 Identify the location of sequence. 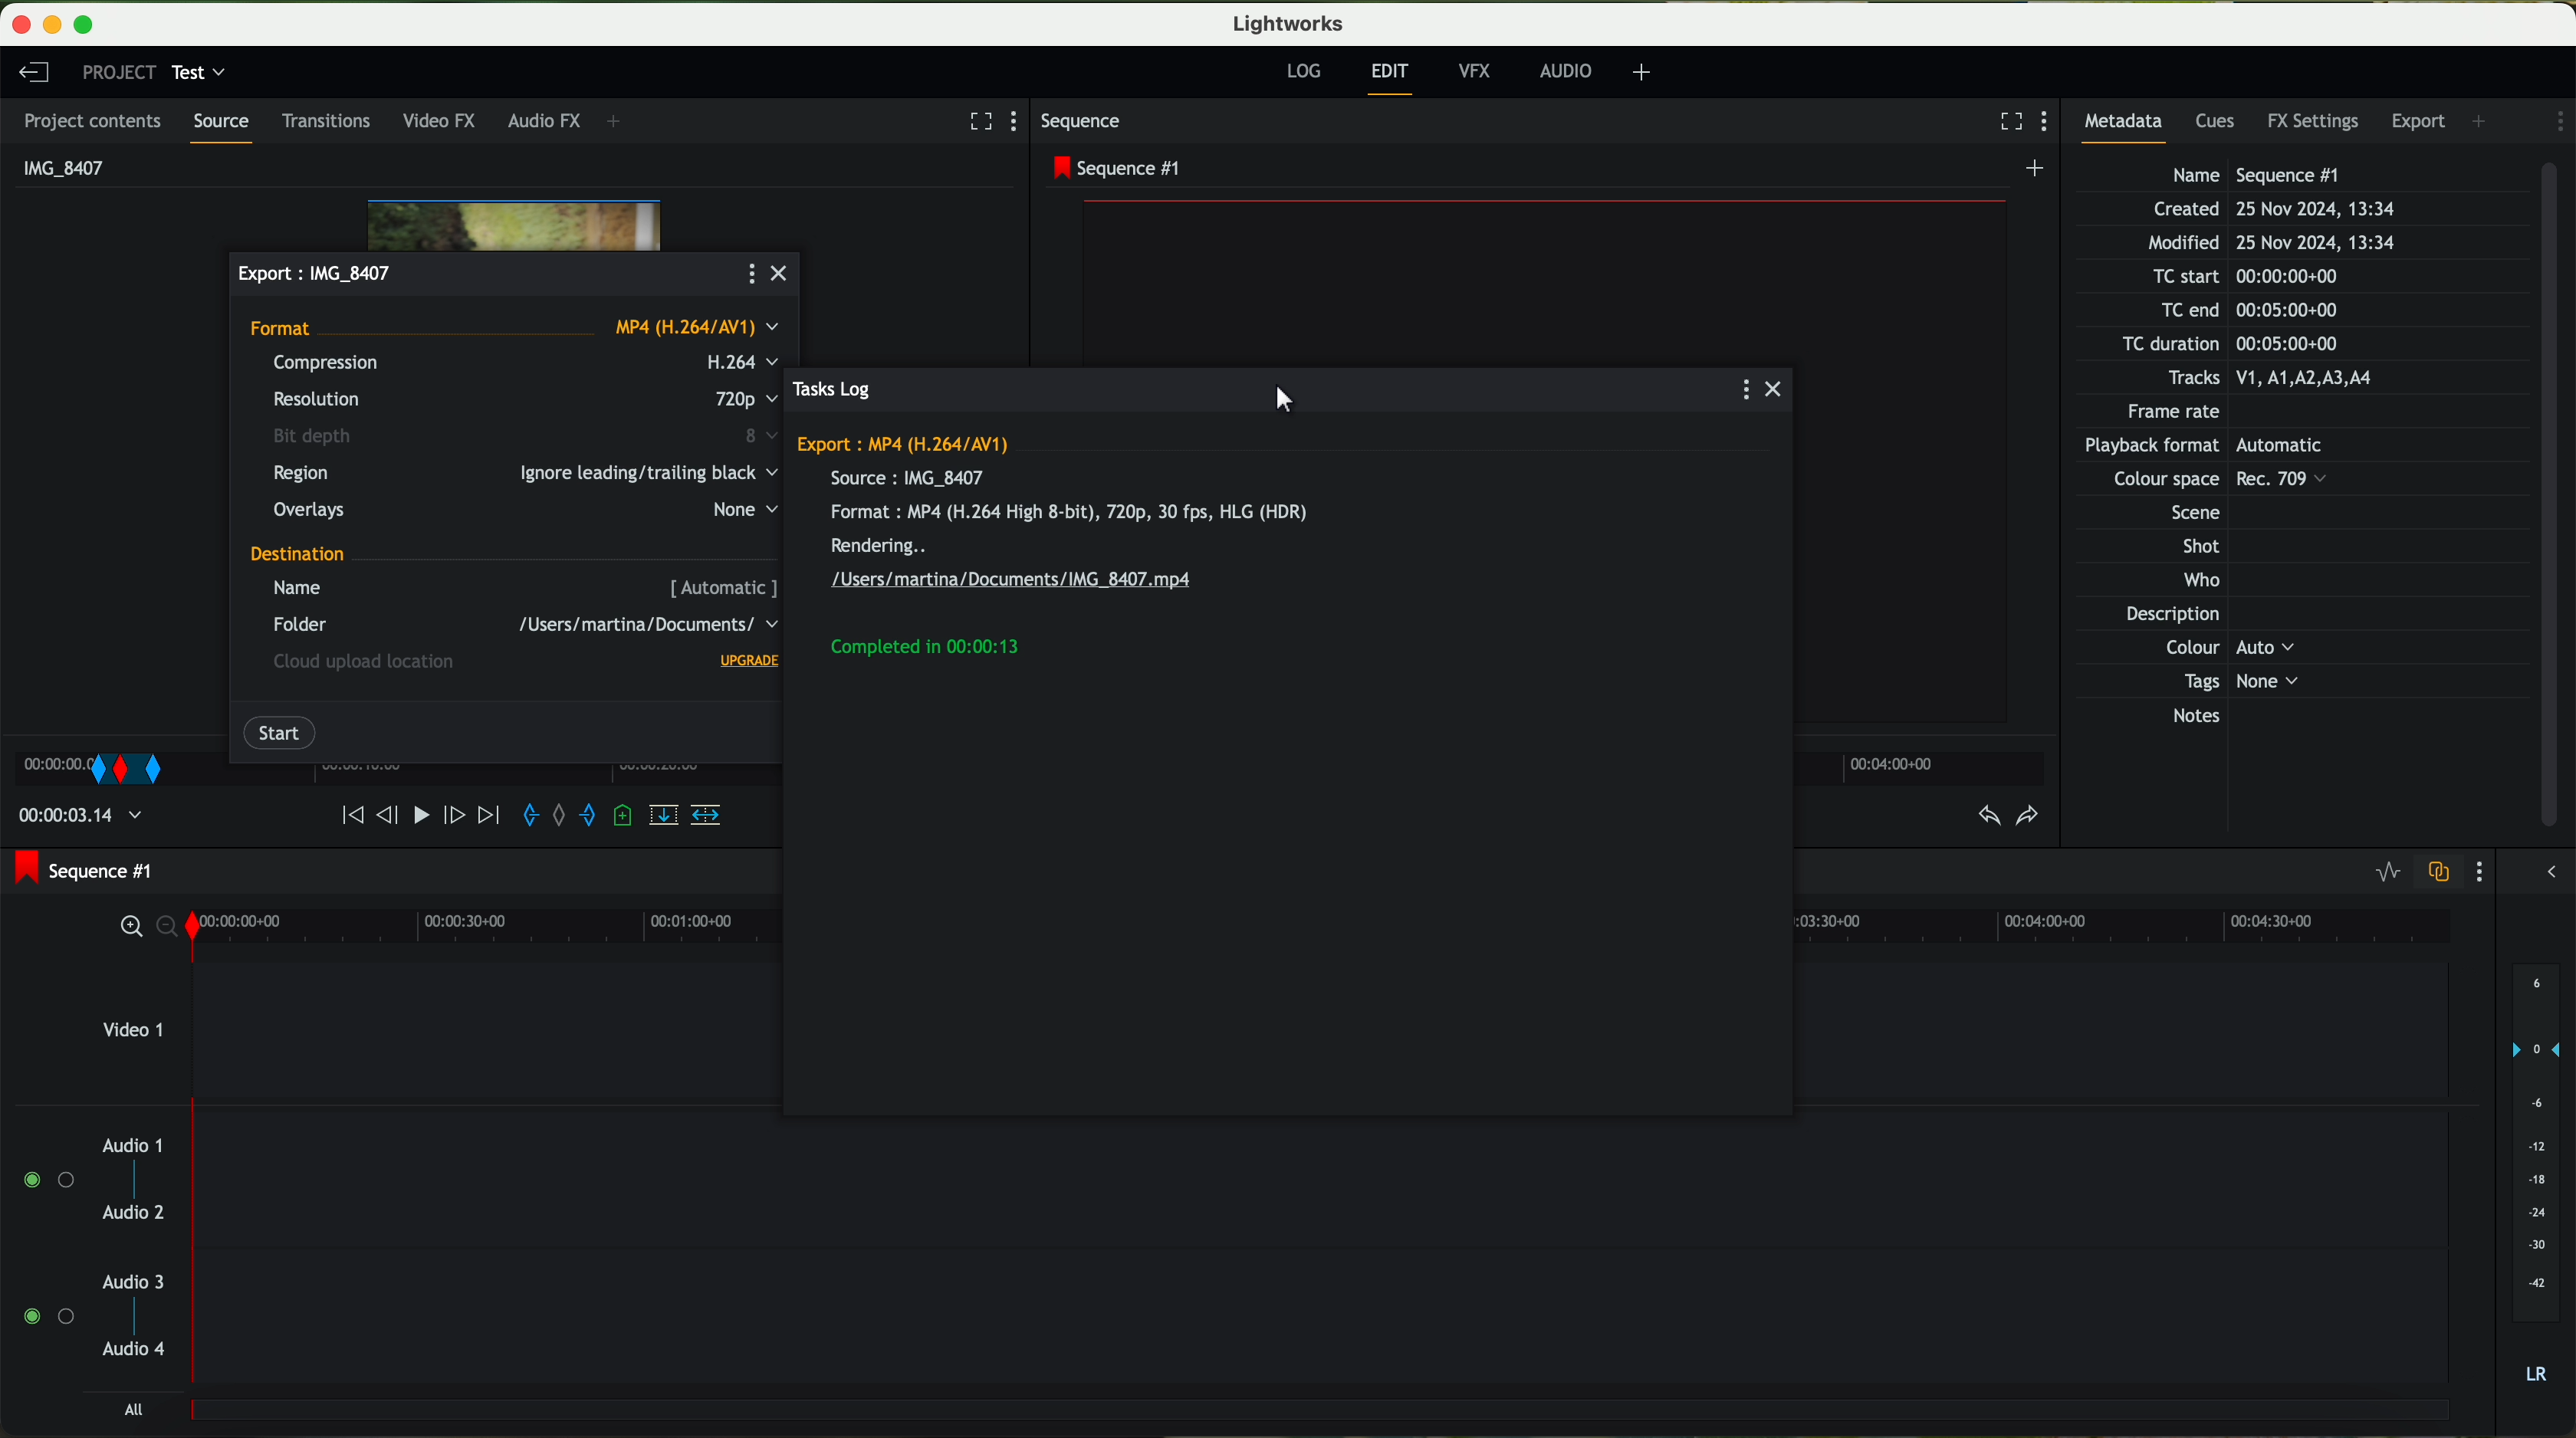
(1088, 124).